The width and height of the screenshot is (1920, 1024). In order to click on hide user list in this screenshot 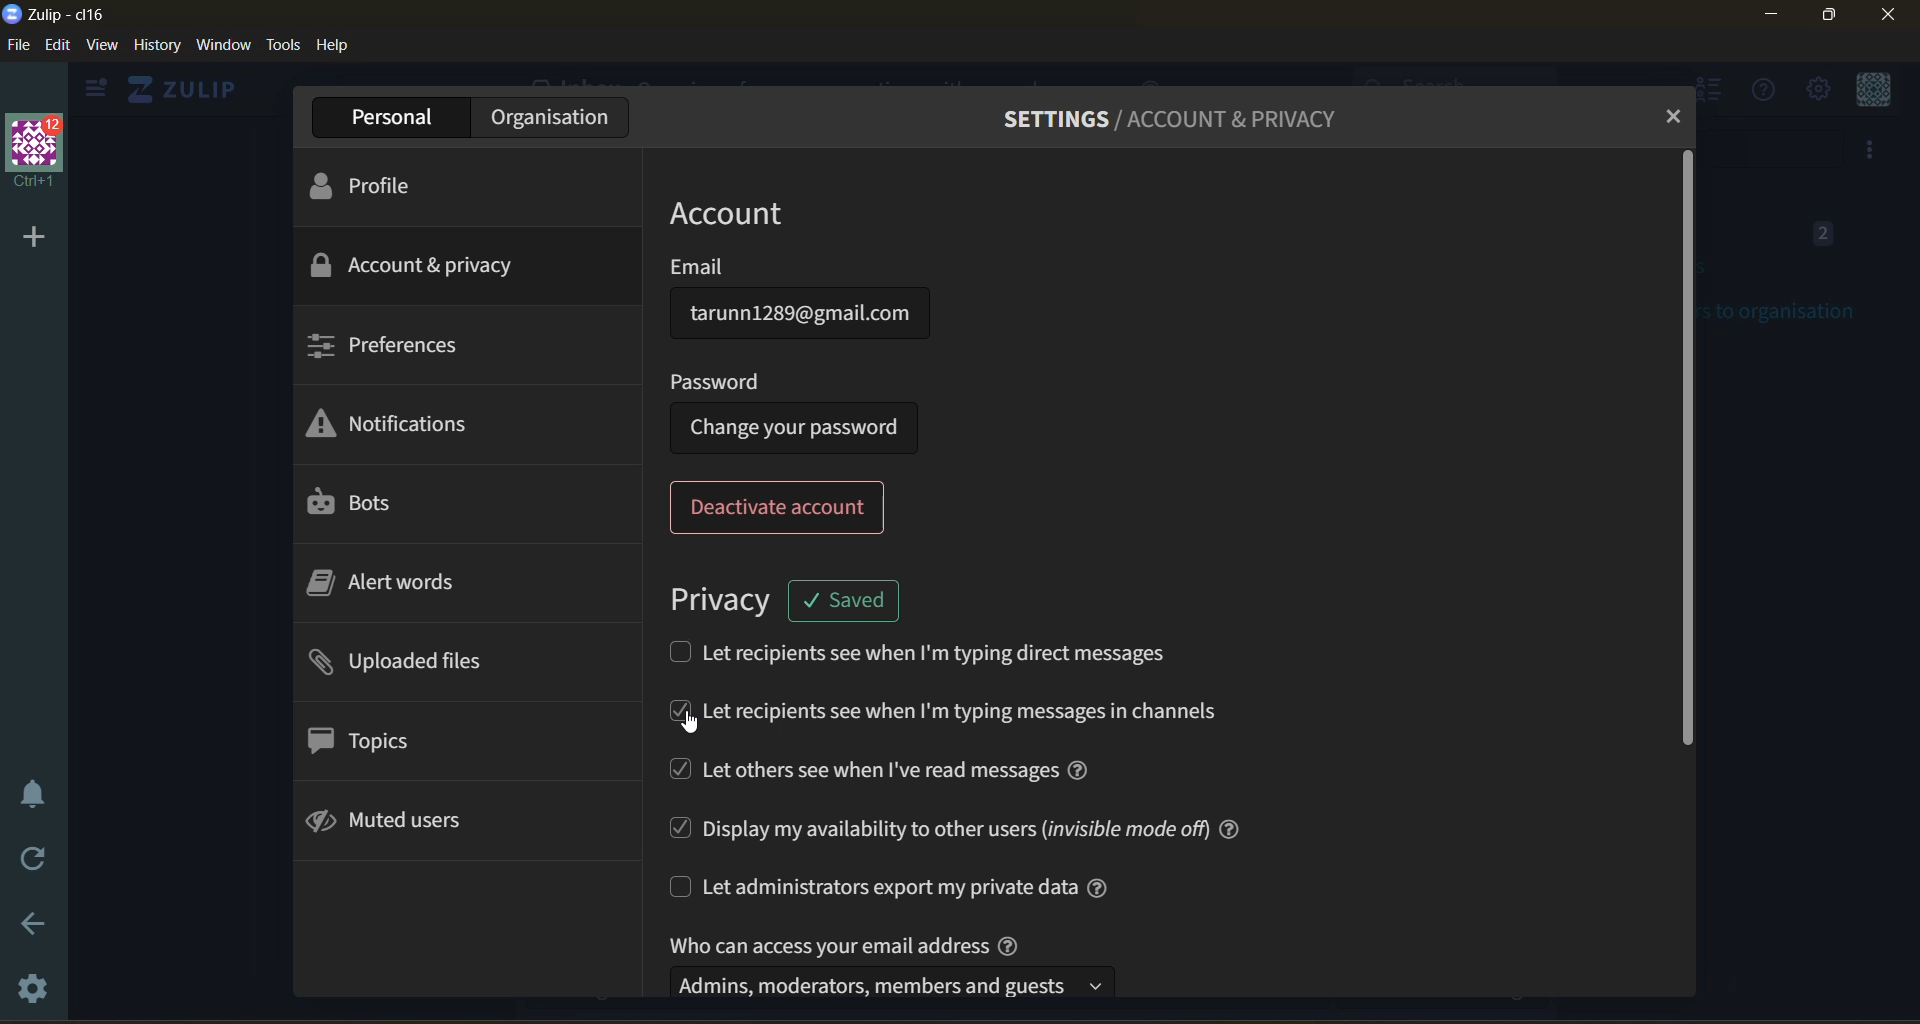, I will do `click(1713, 93)`.